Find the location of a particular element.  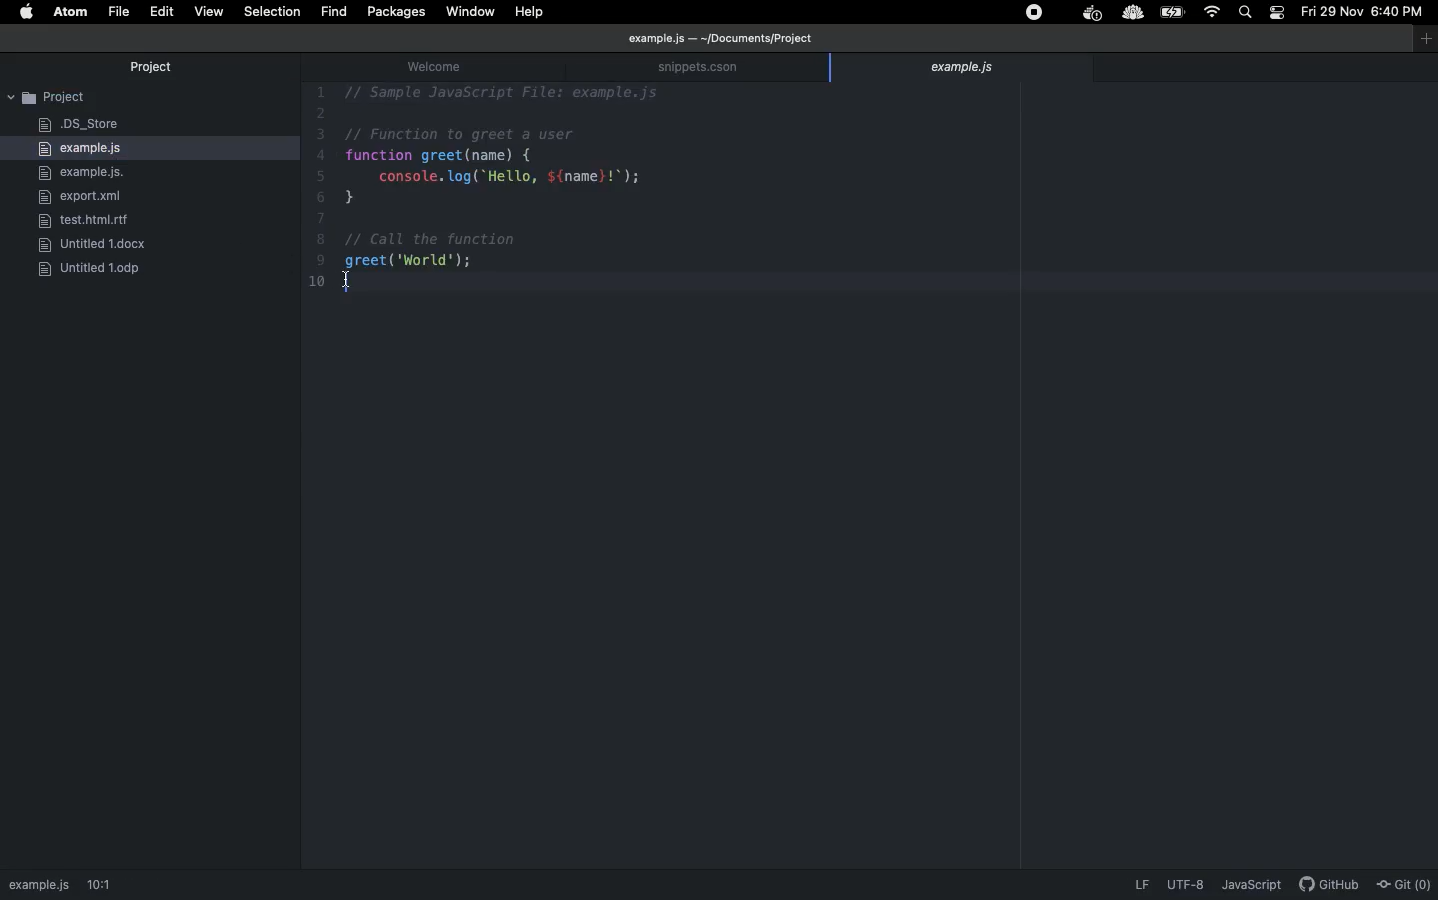

description is located at coordinates (1330, 885).